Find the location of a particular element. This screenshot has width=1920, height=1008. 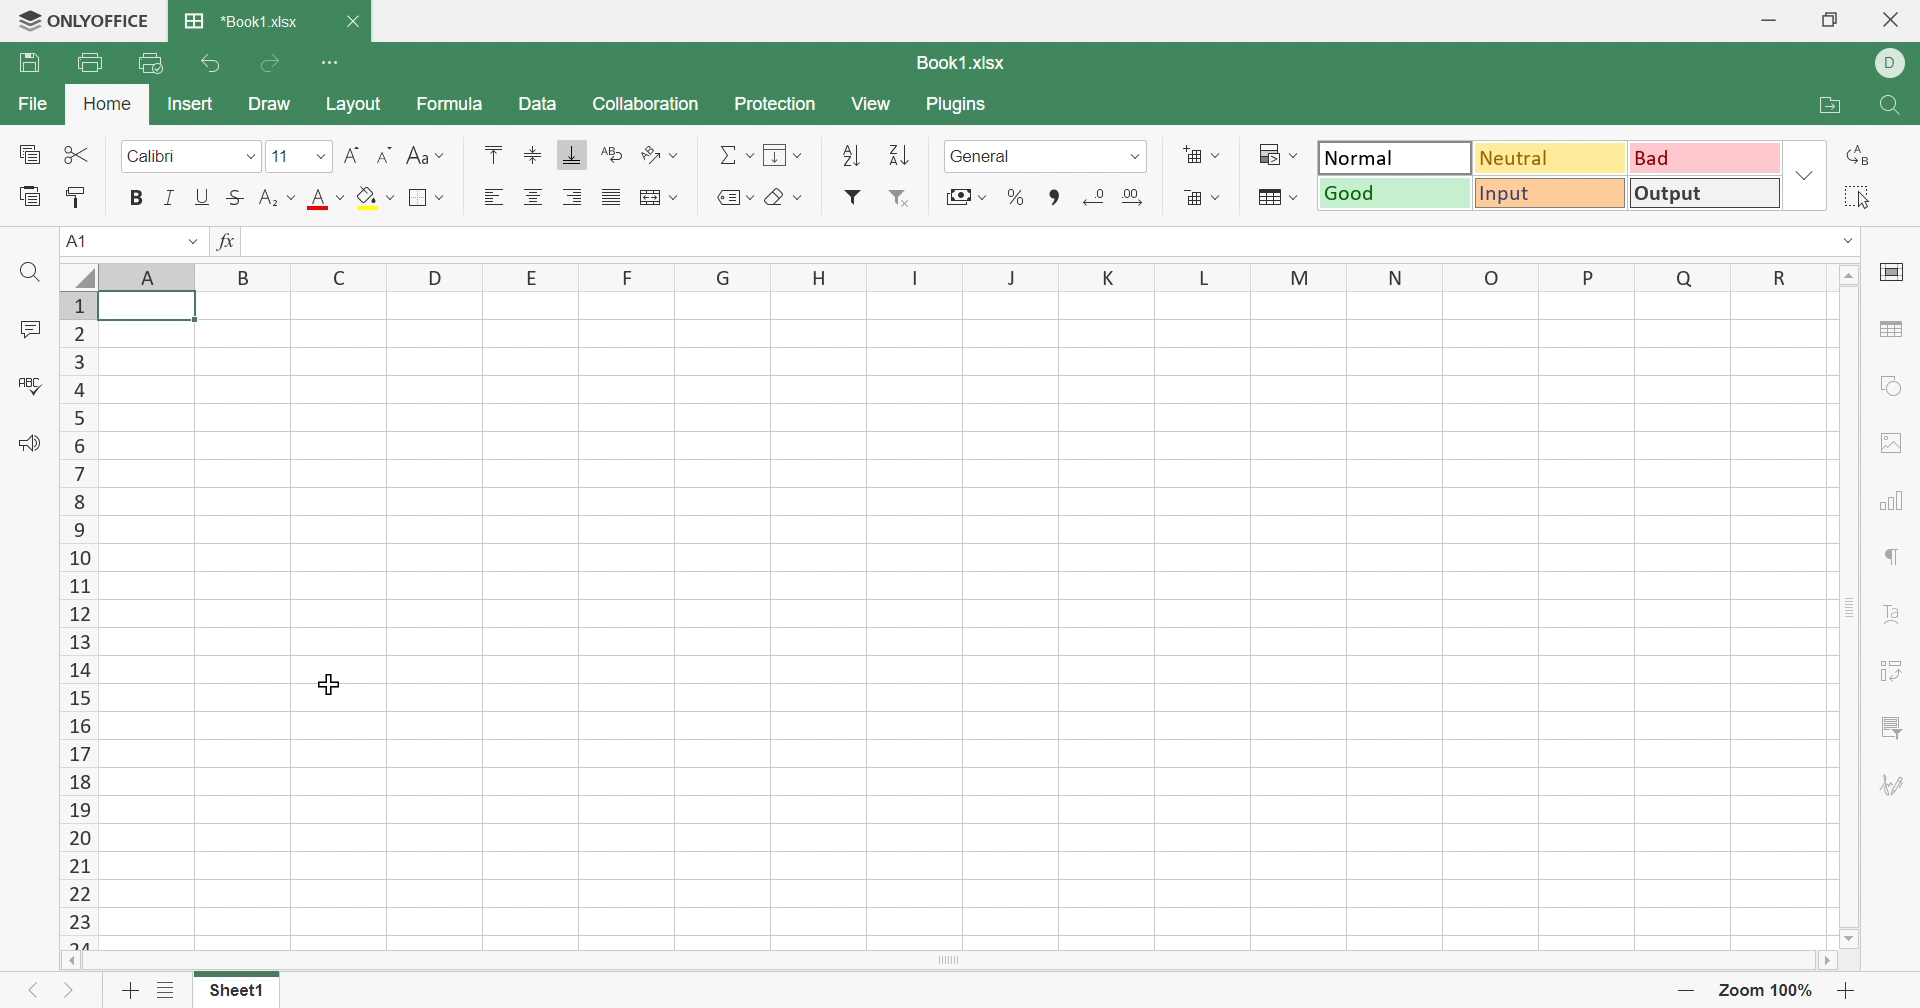

Align Top is located at coordinates (495, 155).